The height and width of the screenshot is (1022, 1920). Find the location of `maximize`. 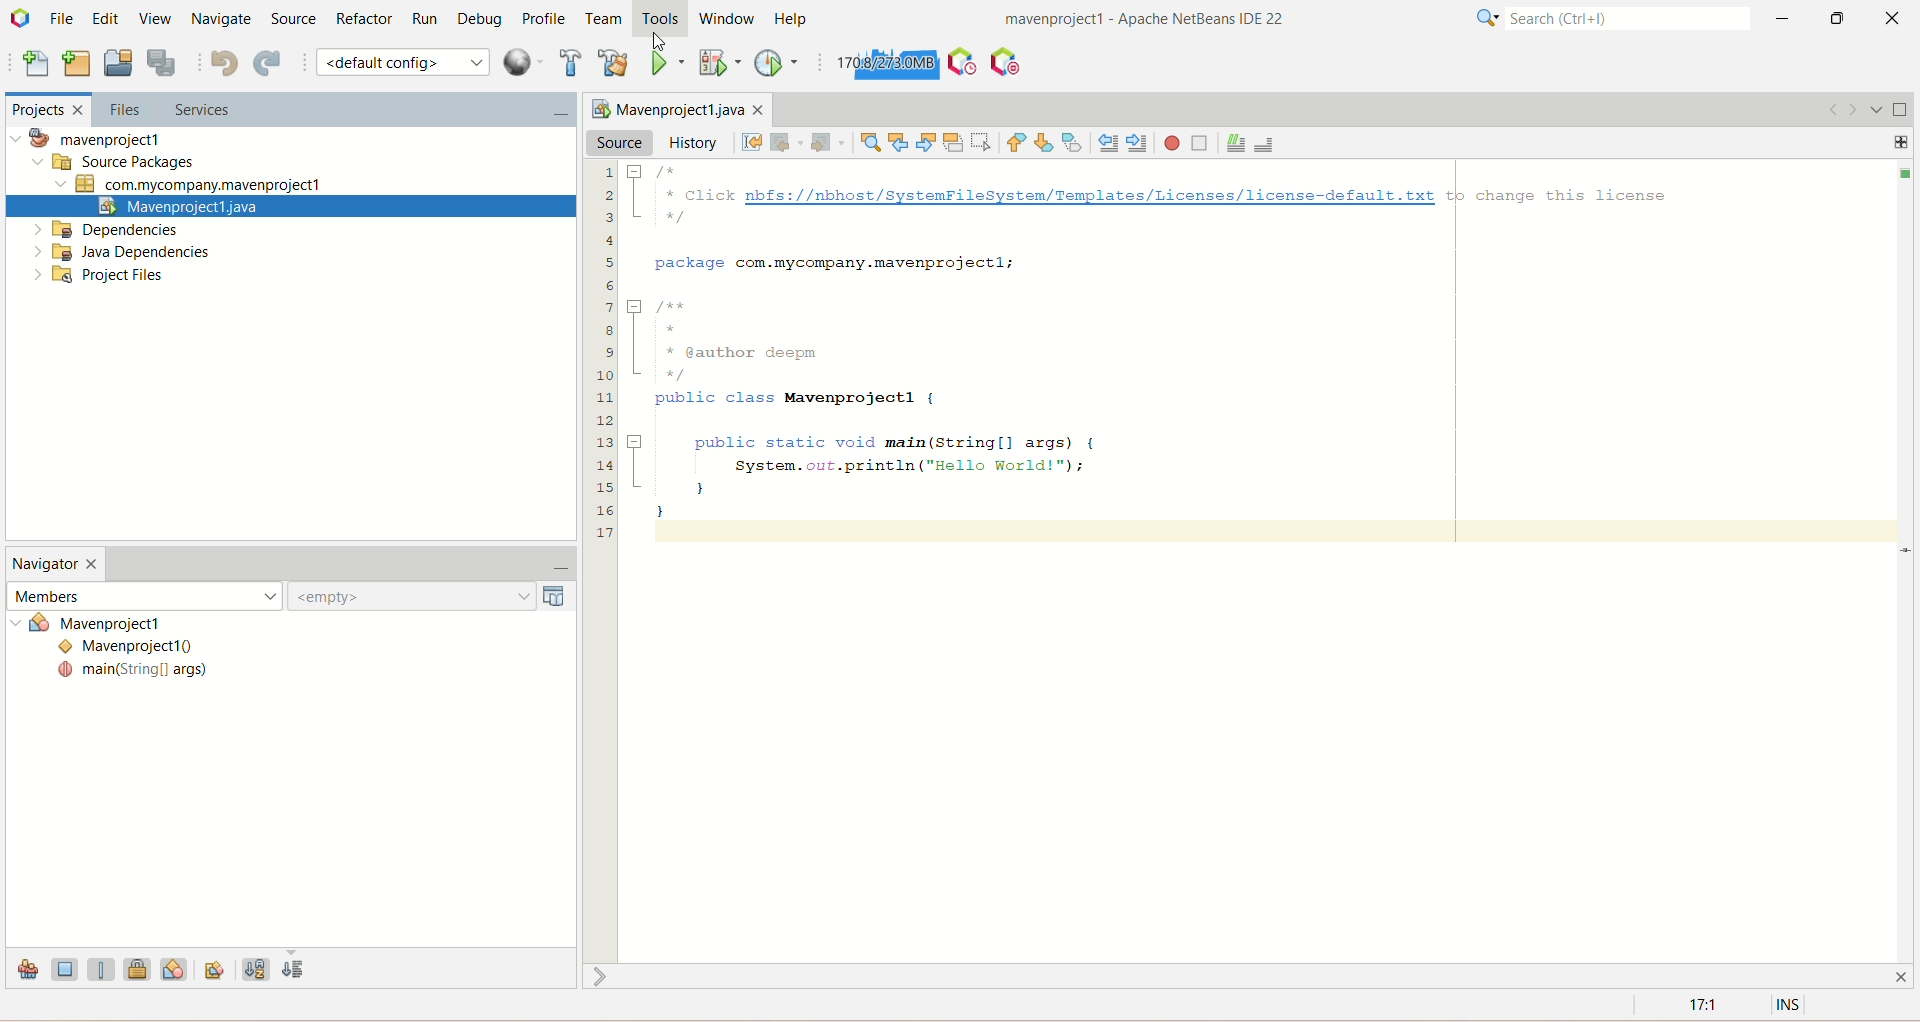

maximize is located at coordinates (1838, 18).